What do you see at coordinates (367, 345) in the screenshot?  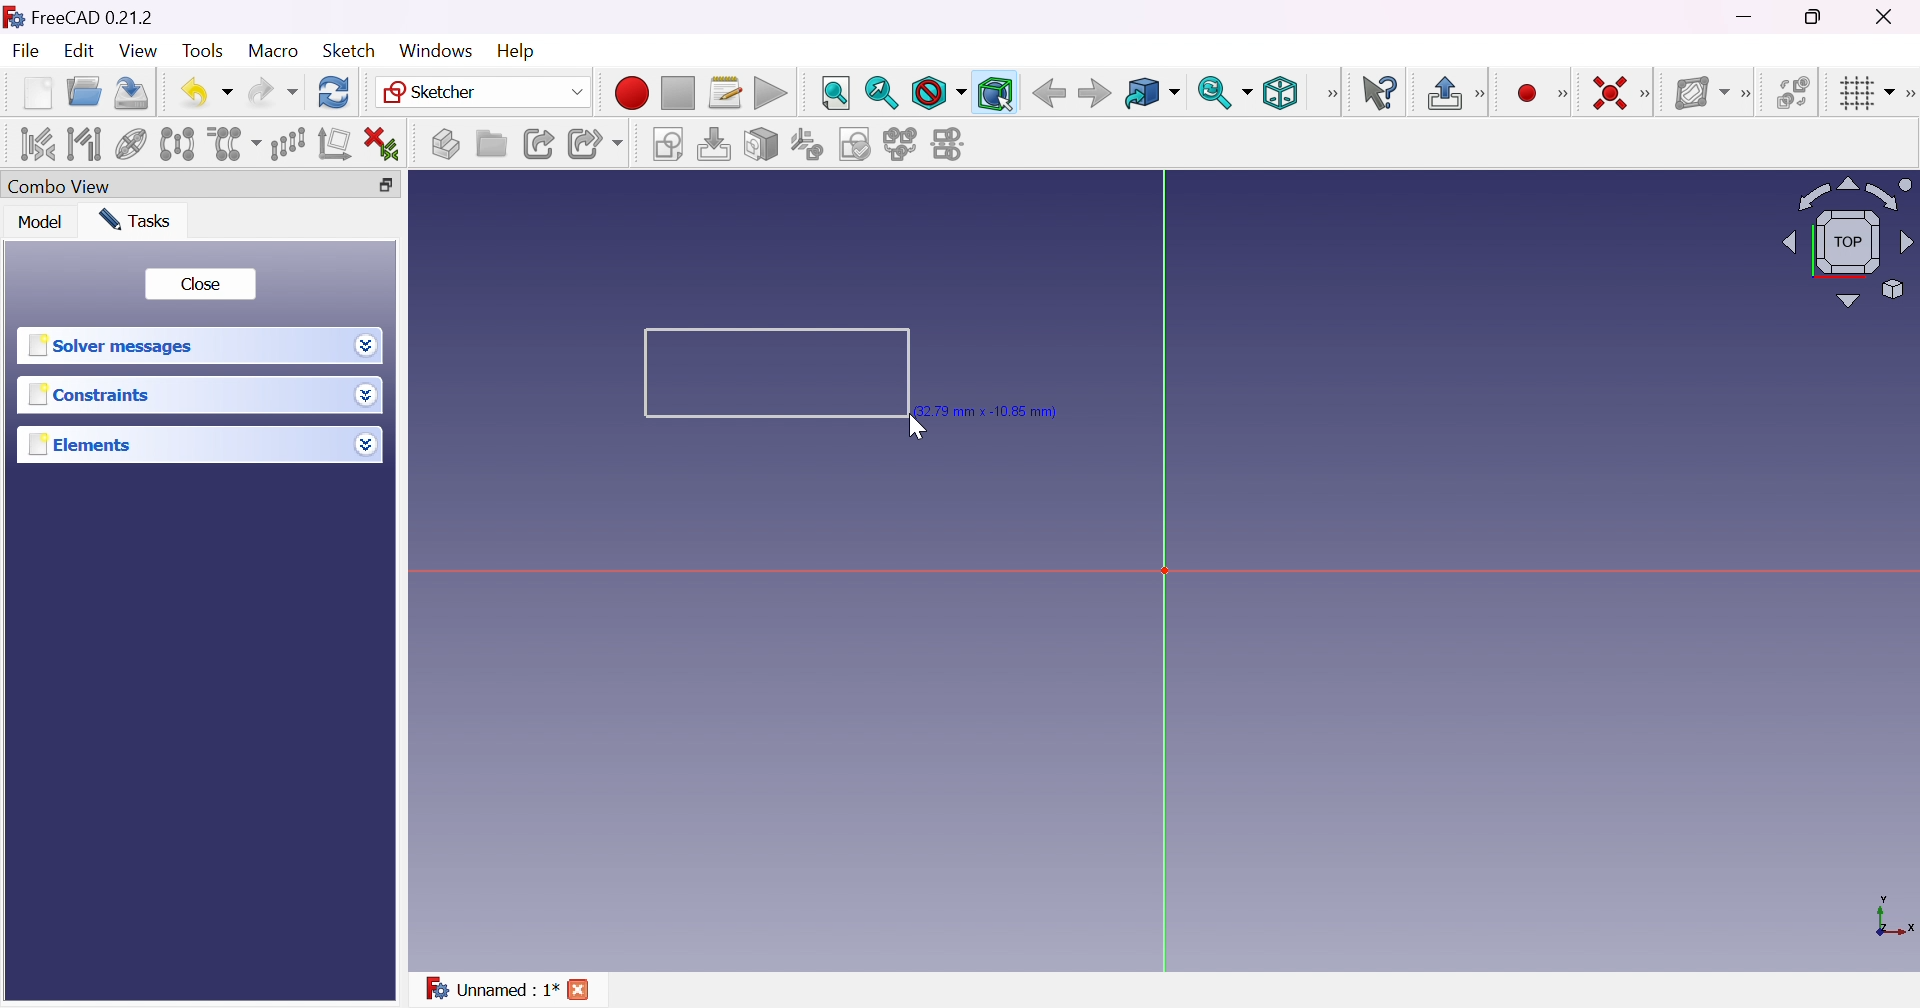 I see `Drop down` at bounding box center [367, 345].